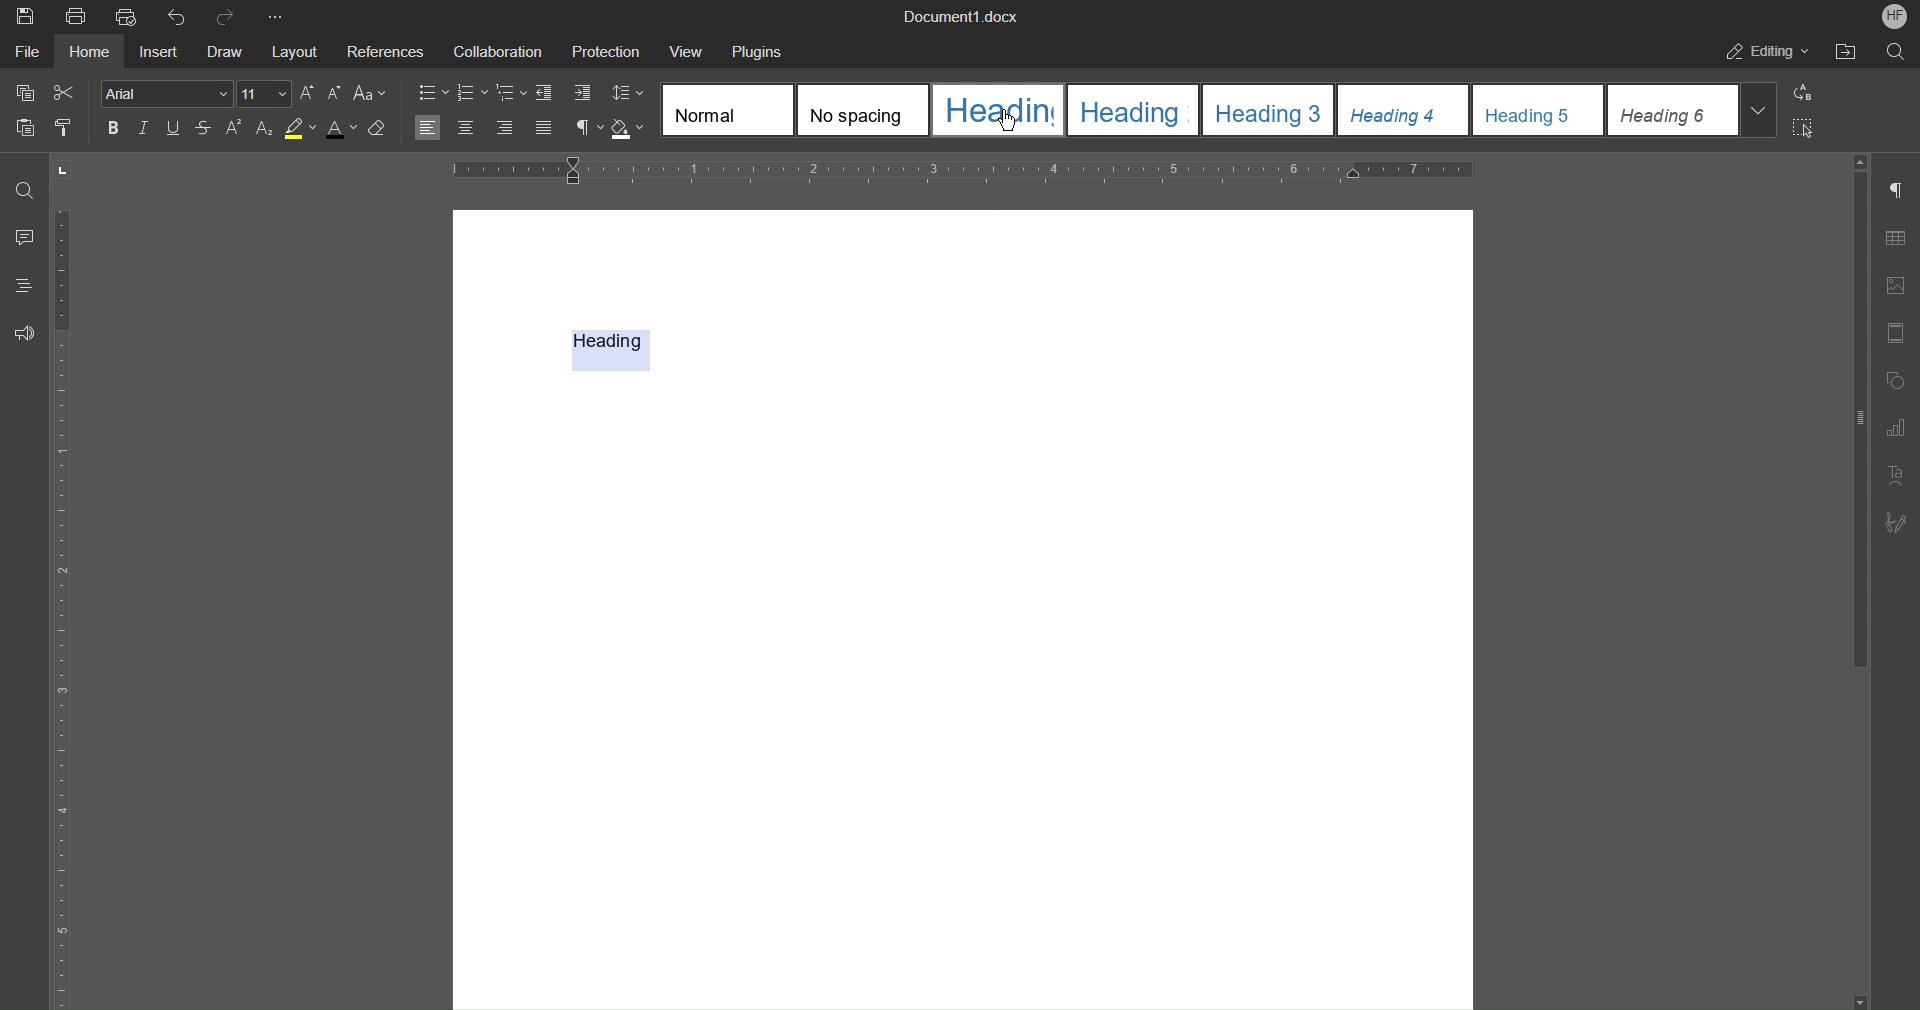  Describe the element at coordinates (548, 93) in the screenshot. I see `Decrease Indent` at that location.